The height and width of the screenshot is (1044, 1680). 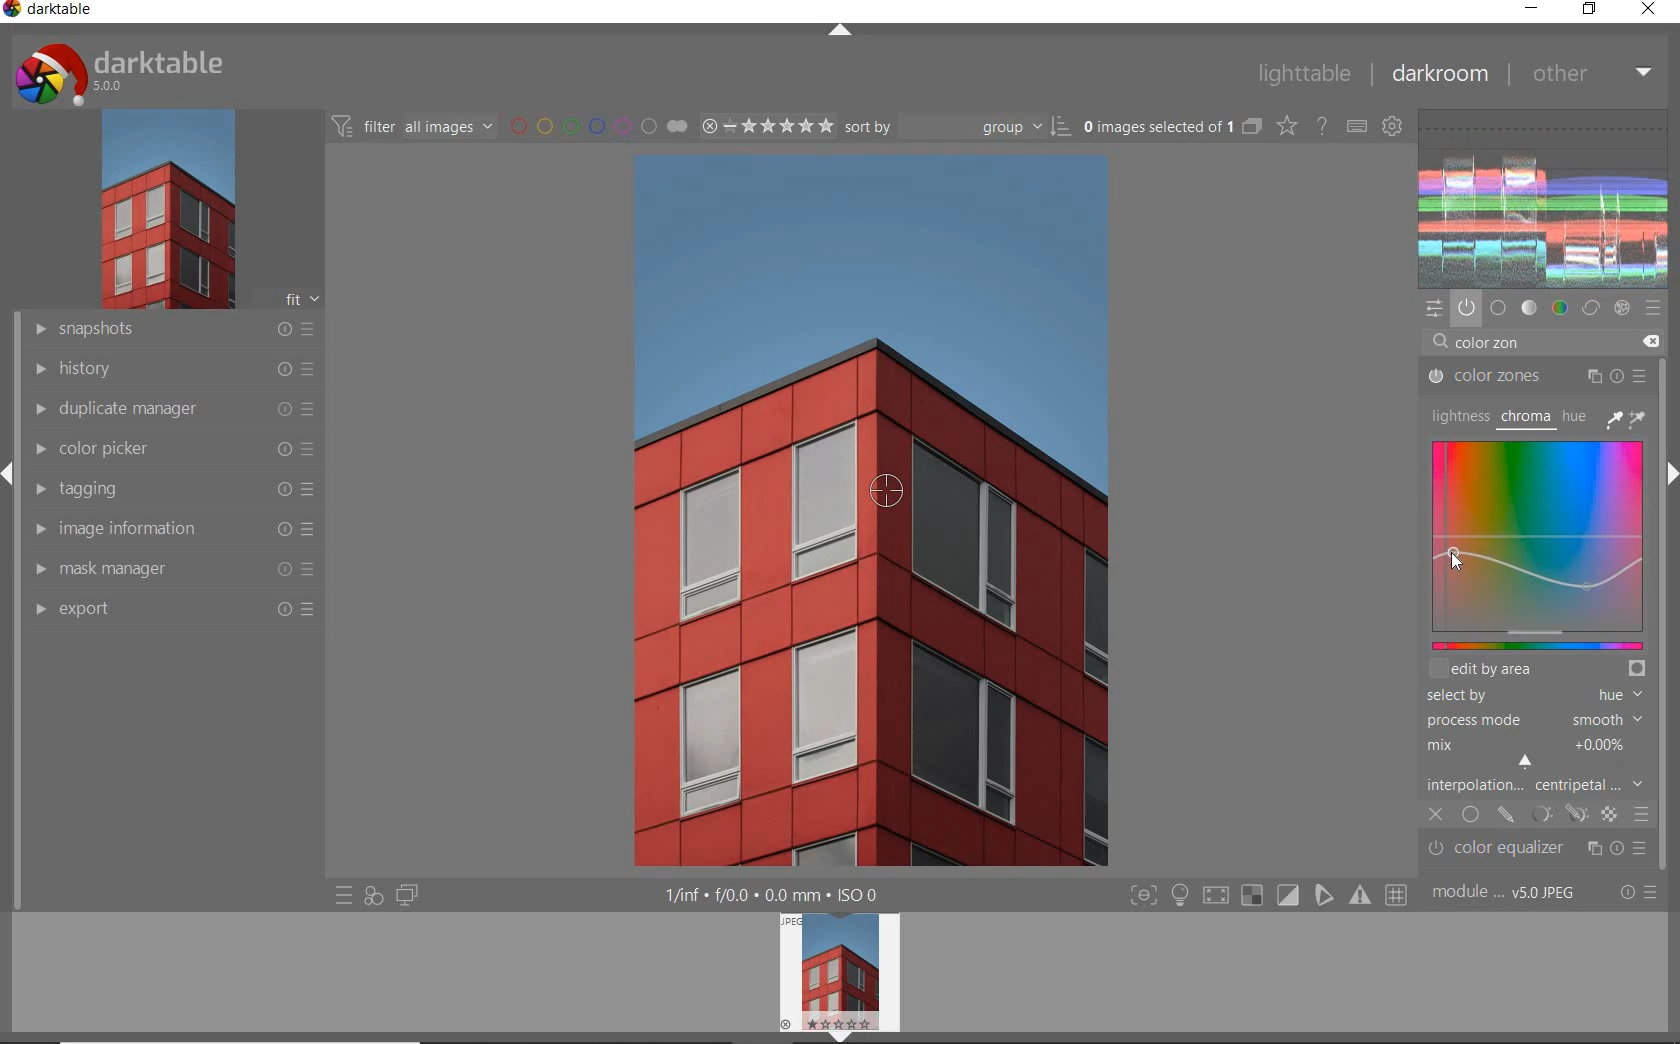 What do you see at coordinates (1397, 893) in the screenshot?
I see `grid overlay` at bounding box center [1397, 893].